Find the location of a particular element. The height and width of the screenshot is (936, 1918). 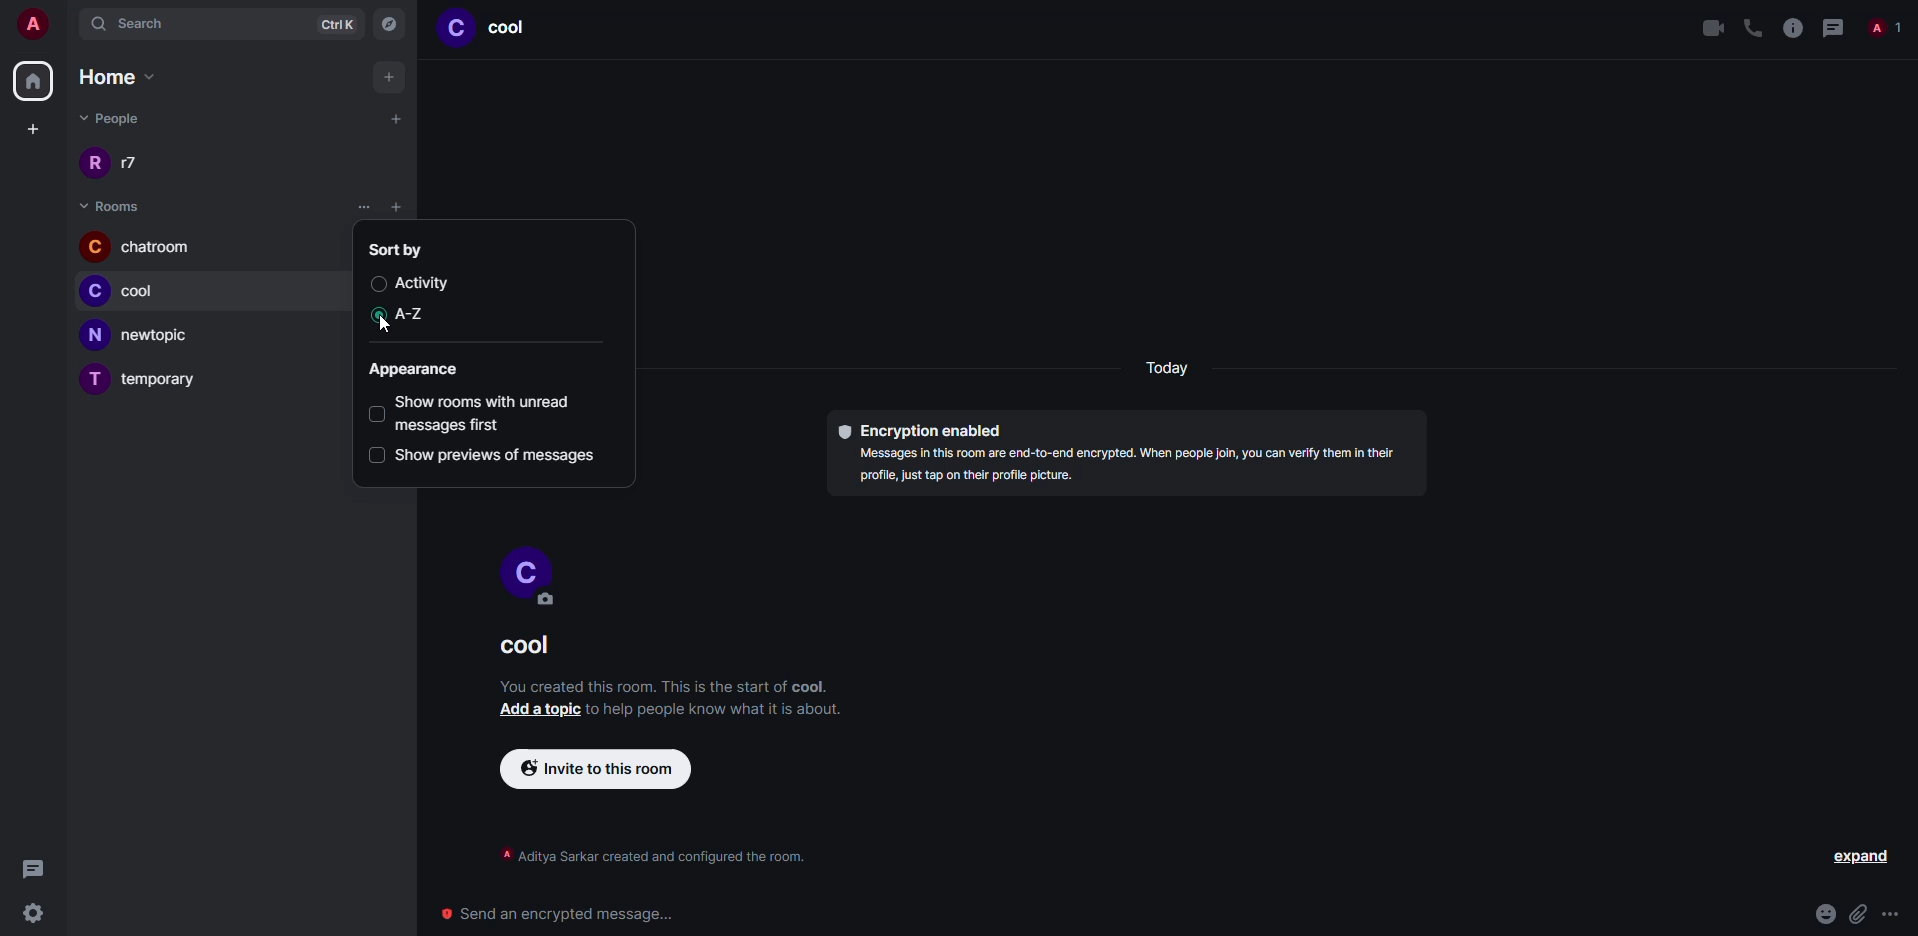

cursor is located at coordinates (393, 329).